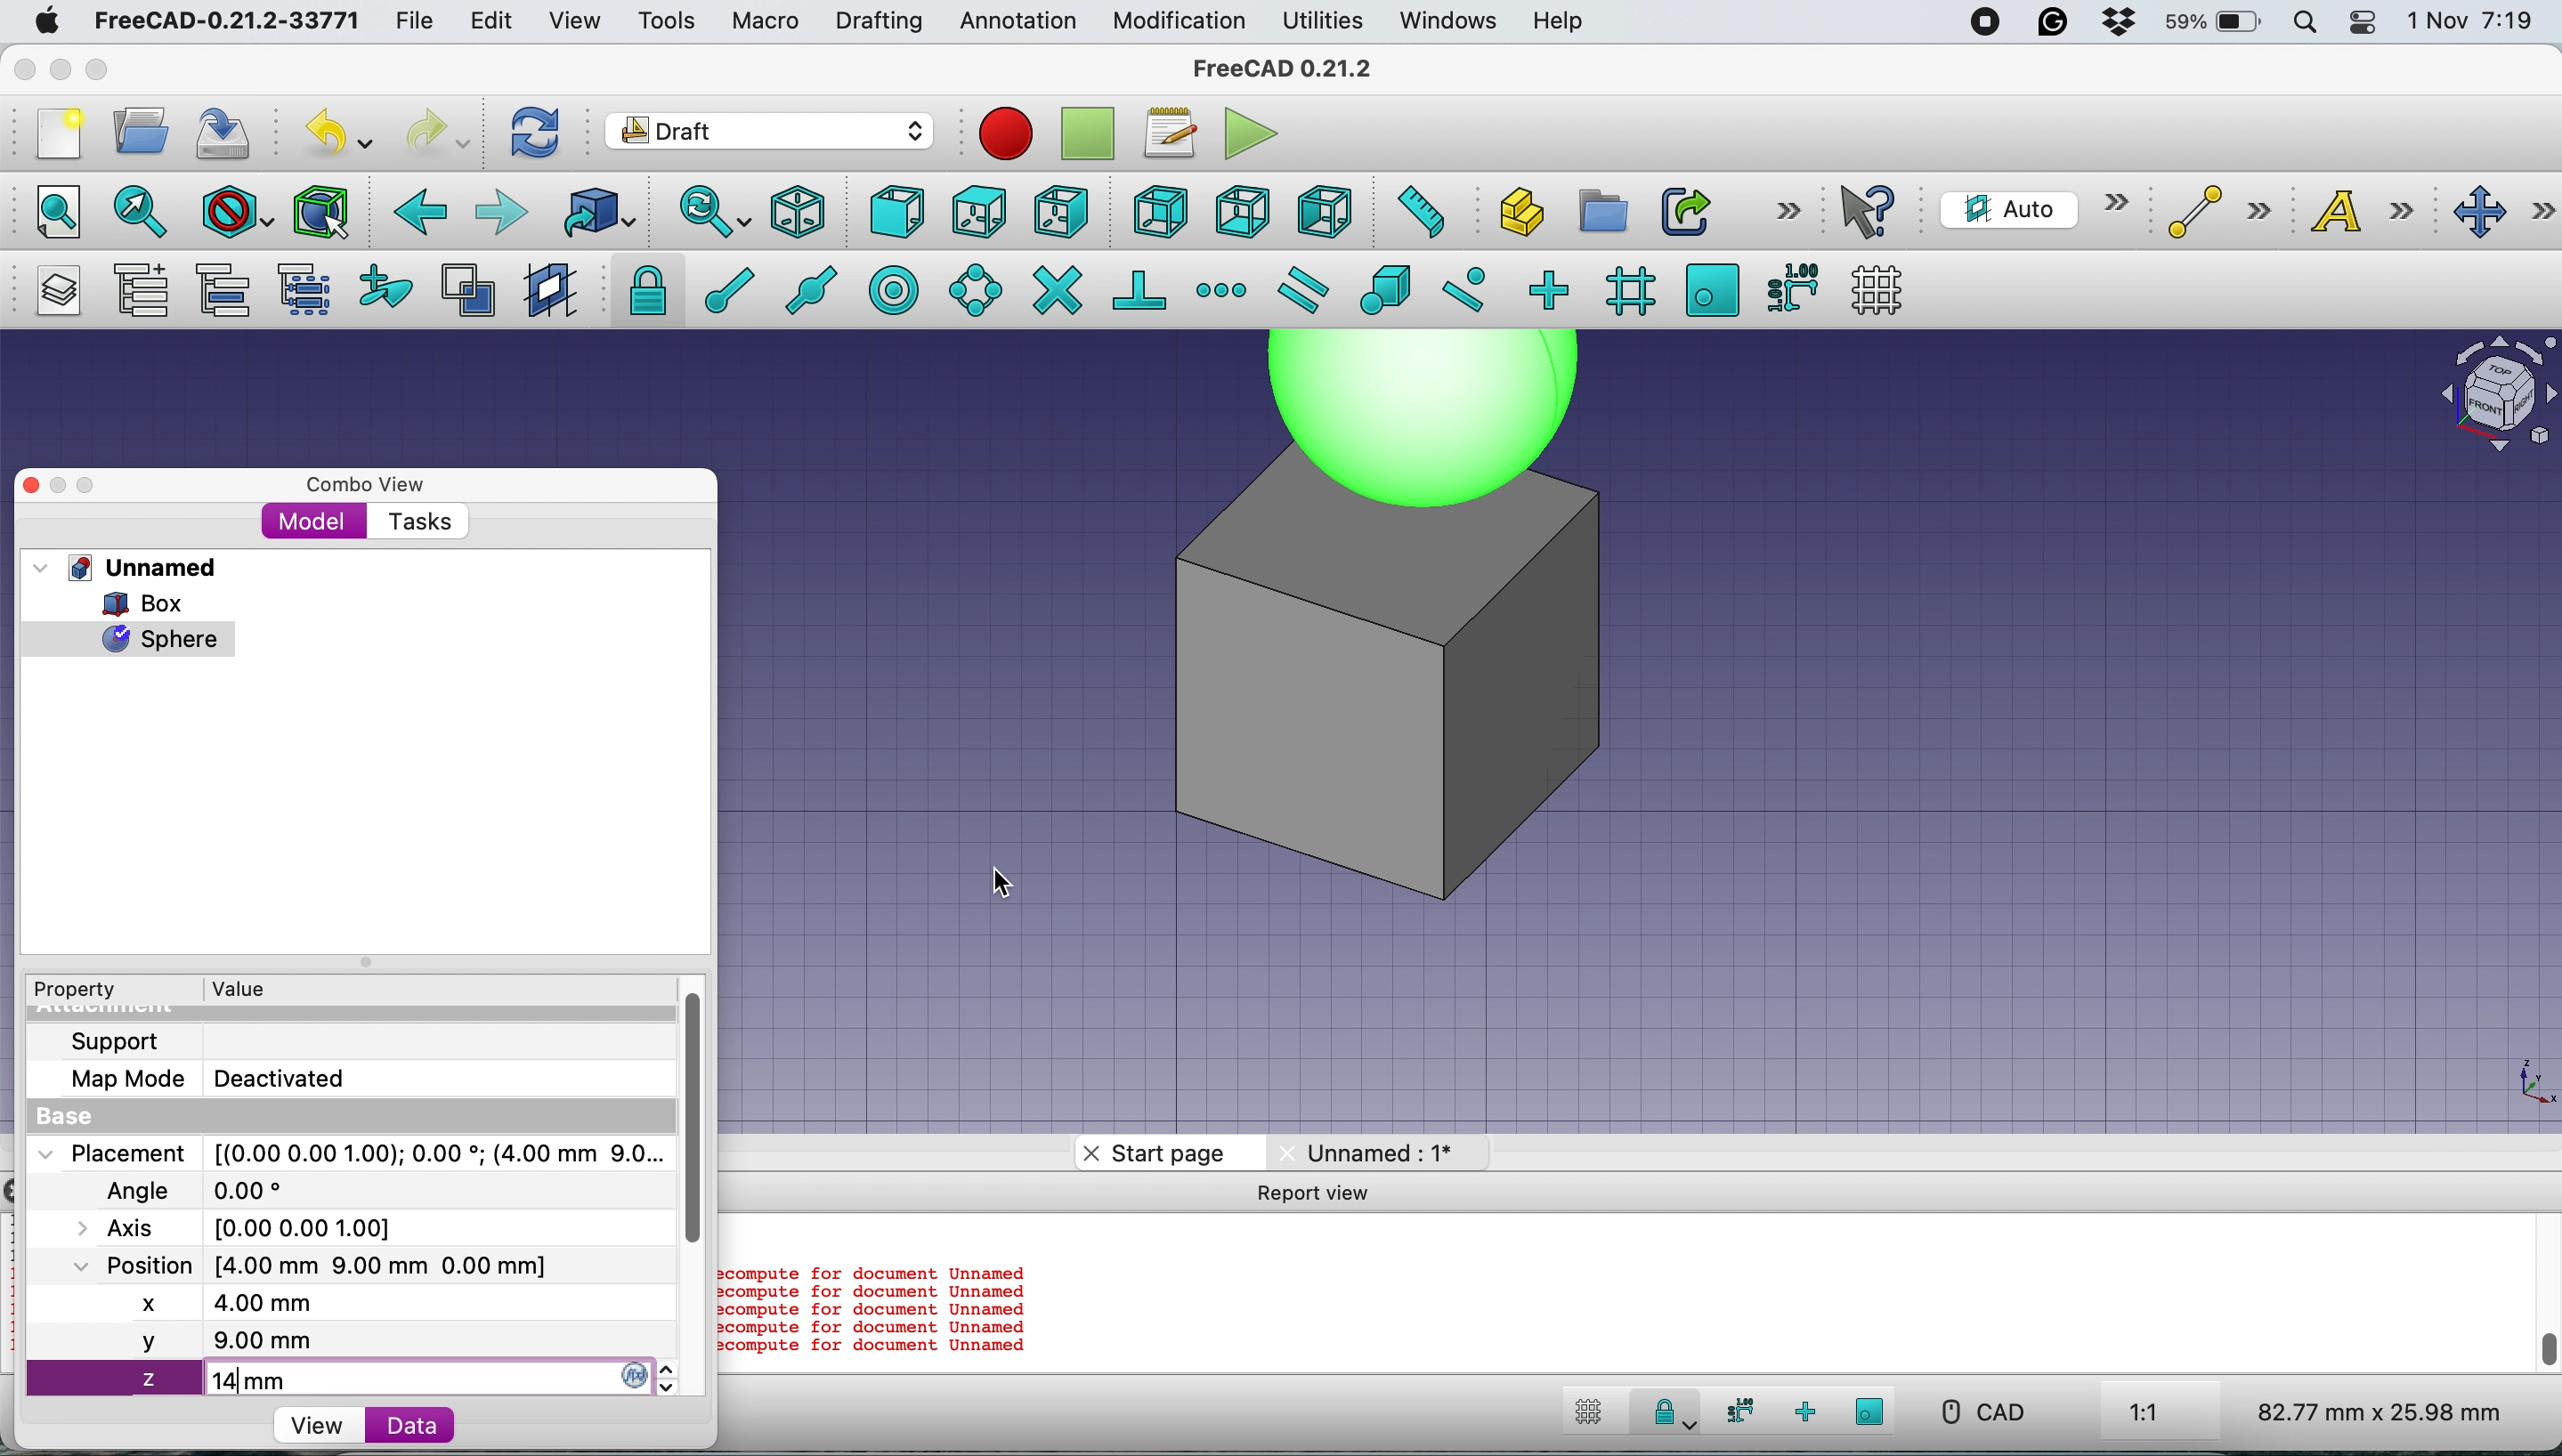 Image resolution: width=2562 pixels, height=1456 pixels. I want to click on placement, so click(348, 1152).